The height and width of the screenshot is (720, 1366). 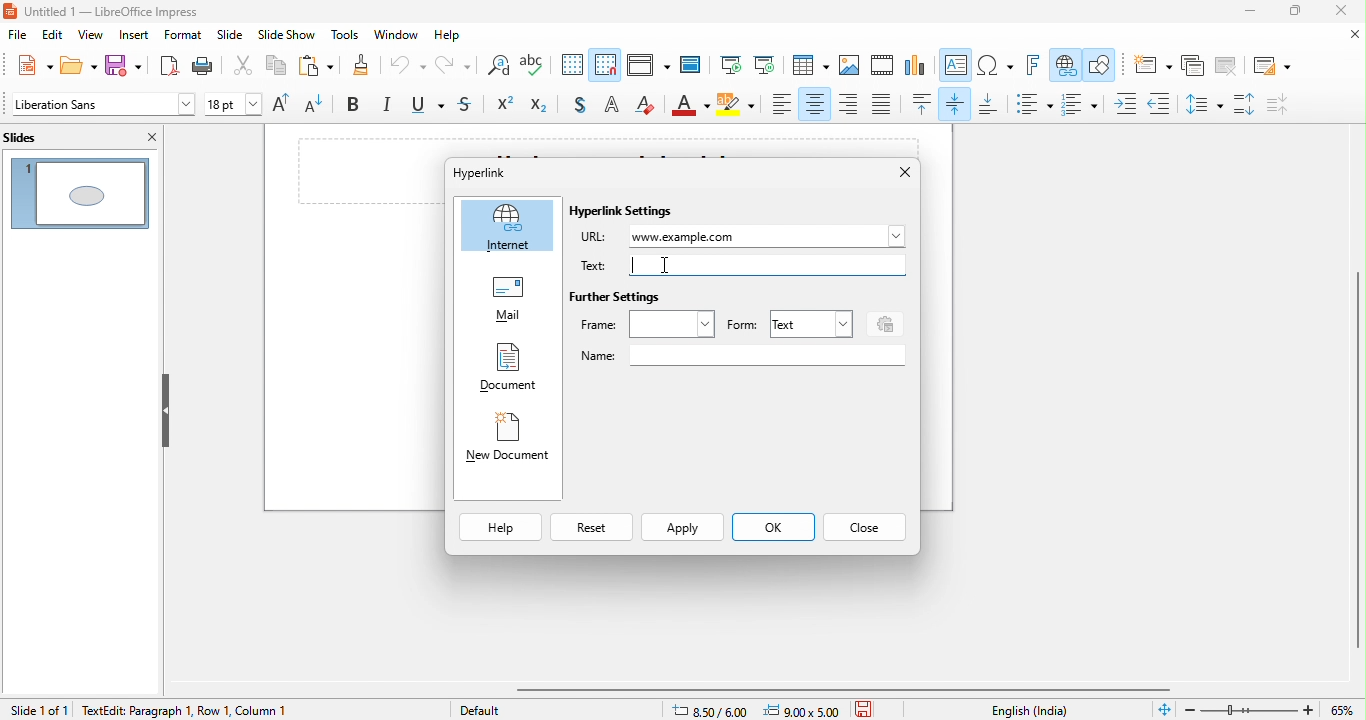 What do you see at coordinates (1349, 35) in the screenshot?
I see `close` at bounding box center [1349, 35].